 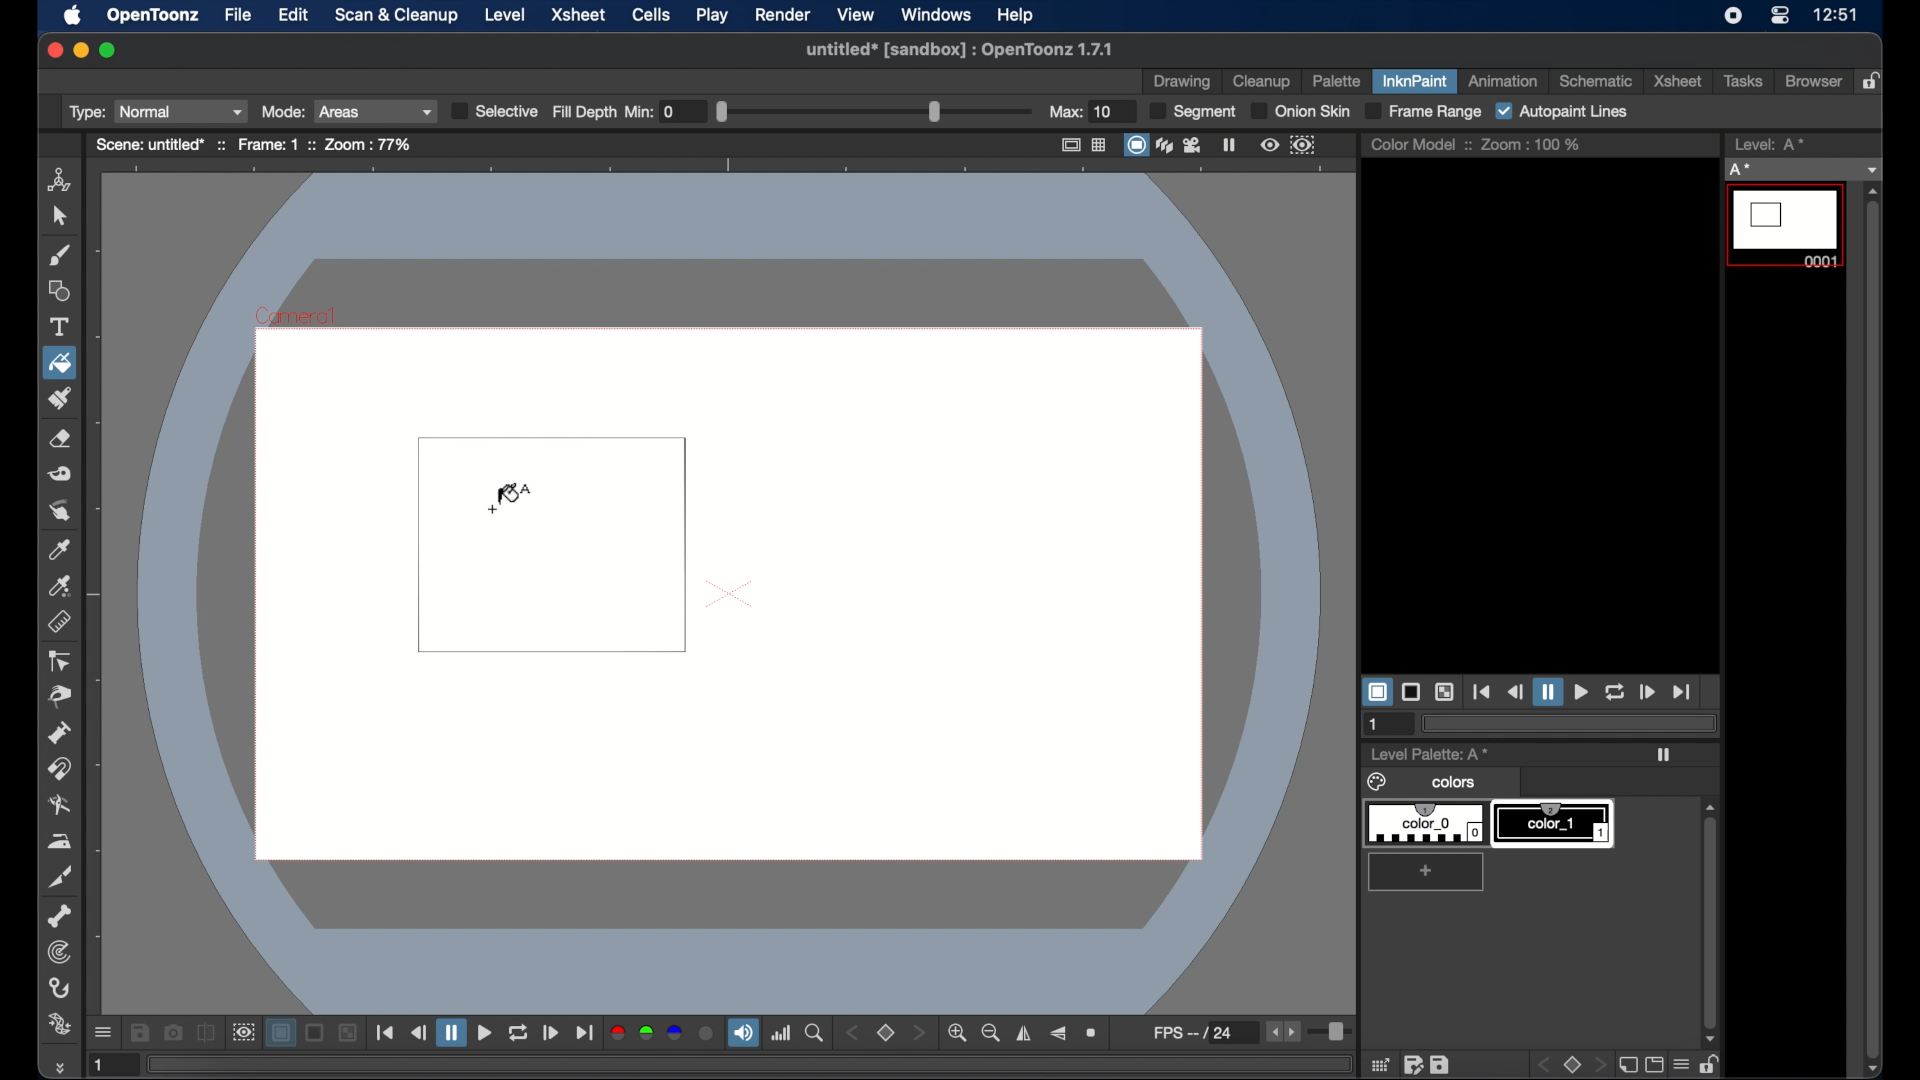 I want to click on play icon, so click(x=1663, y=755).